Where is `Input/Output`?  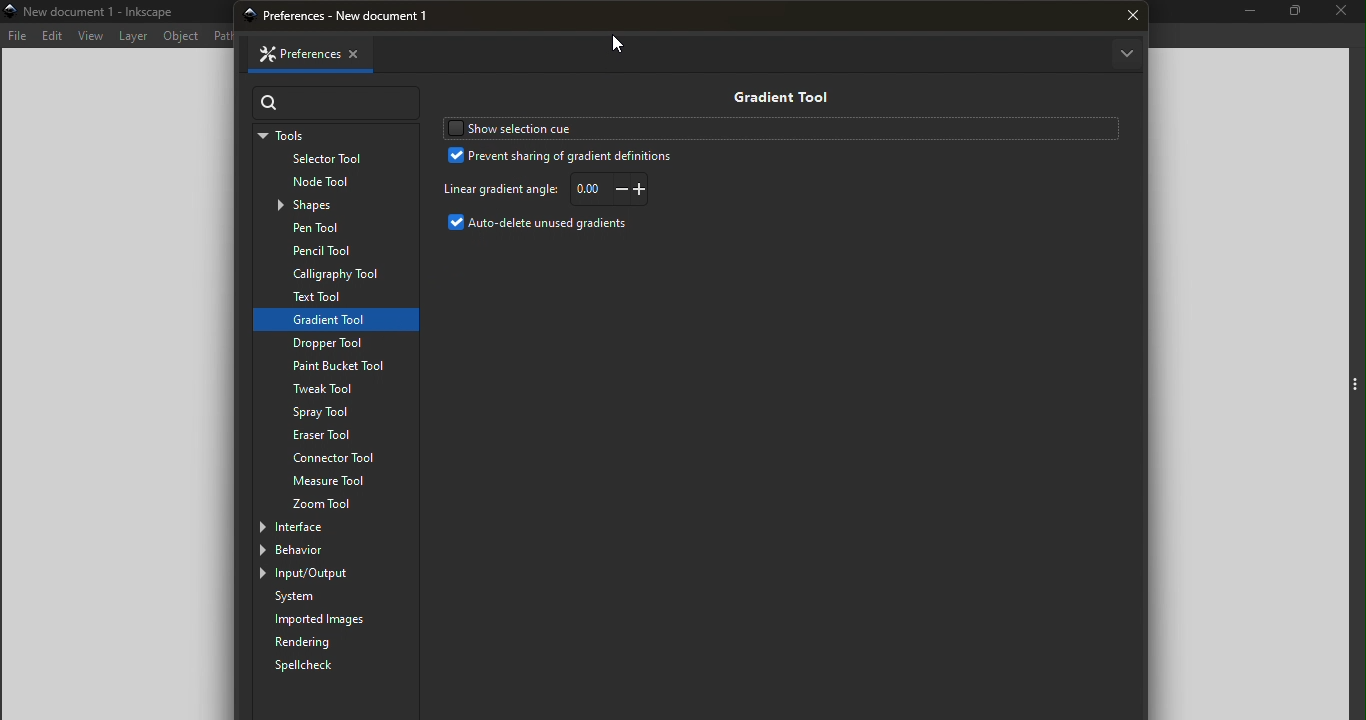
Input/Output is located at coordinates (325, 574).